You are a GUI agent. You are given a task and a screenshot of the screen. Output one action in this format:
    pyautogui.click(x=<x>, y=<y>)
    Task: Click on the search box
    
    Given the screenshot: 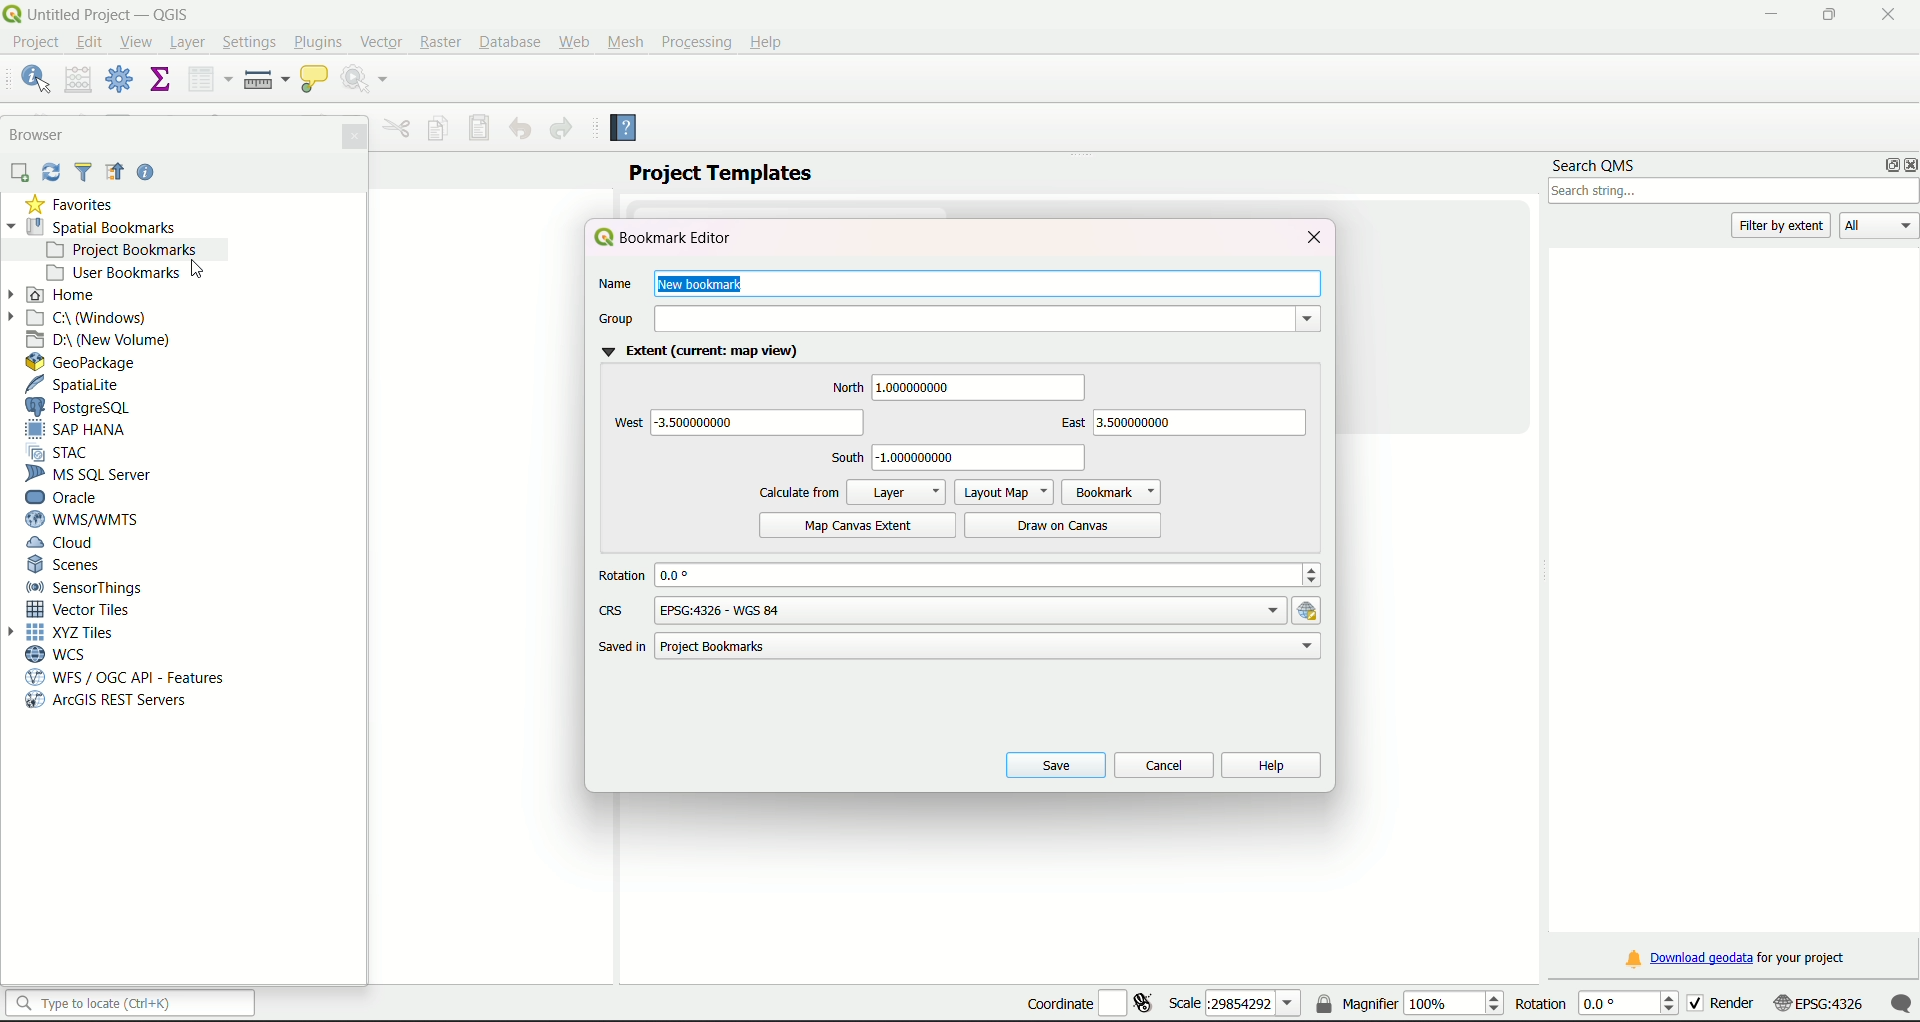 What is the action you would take?
    pyautogui.click(x=1735, y=192)
    